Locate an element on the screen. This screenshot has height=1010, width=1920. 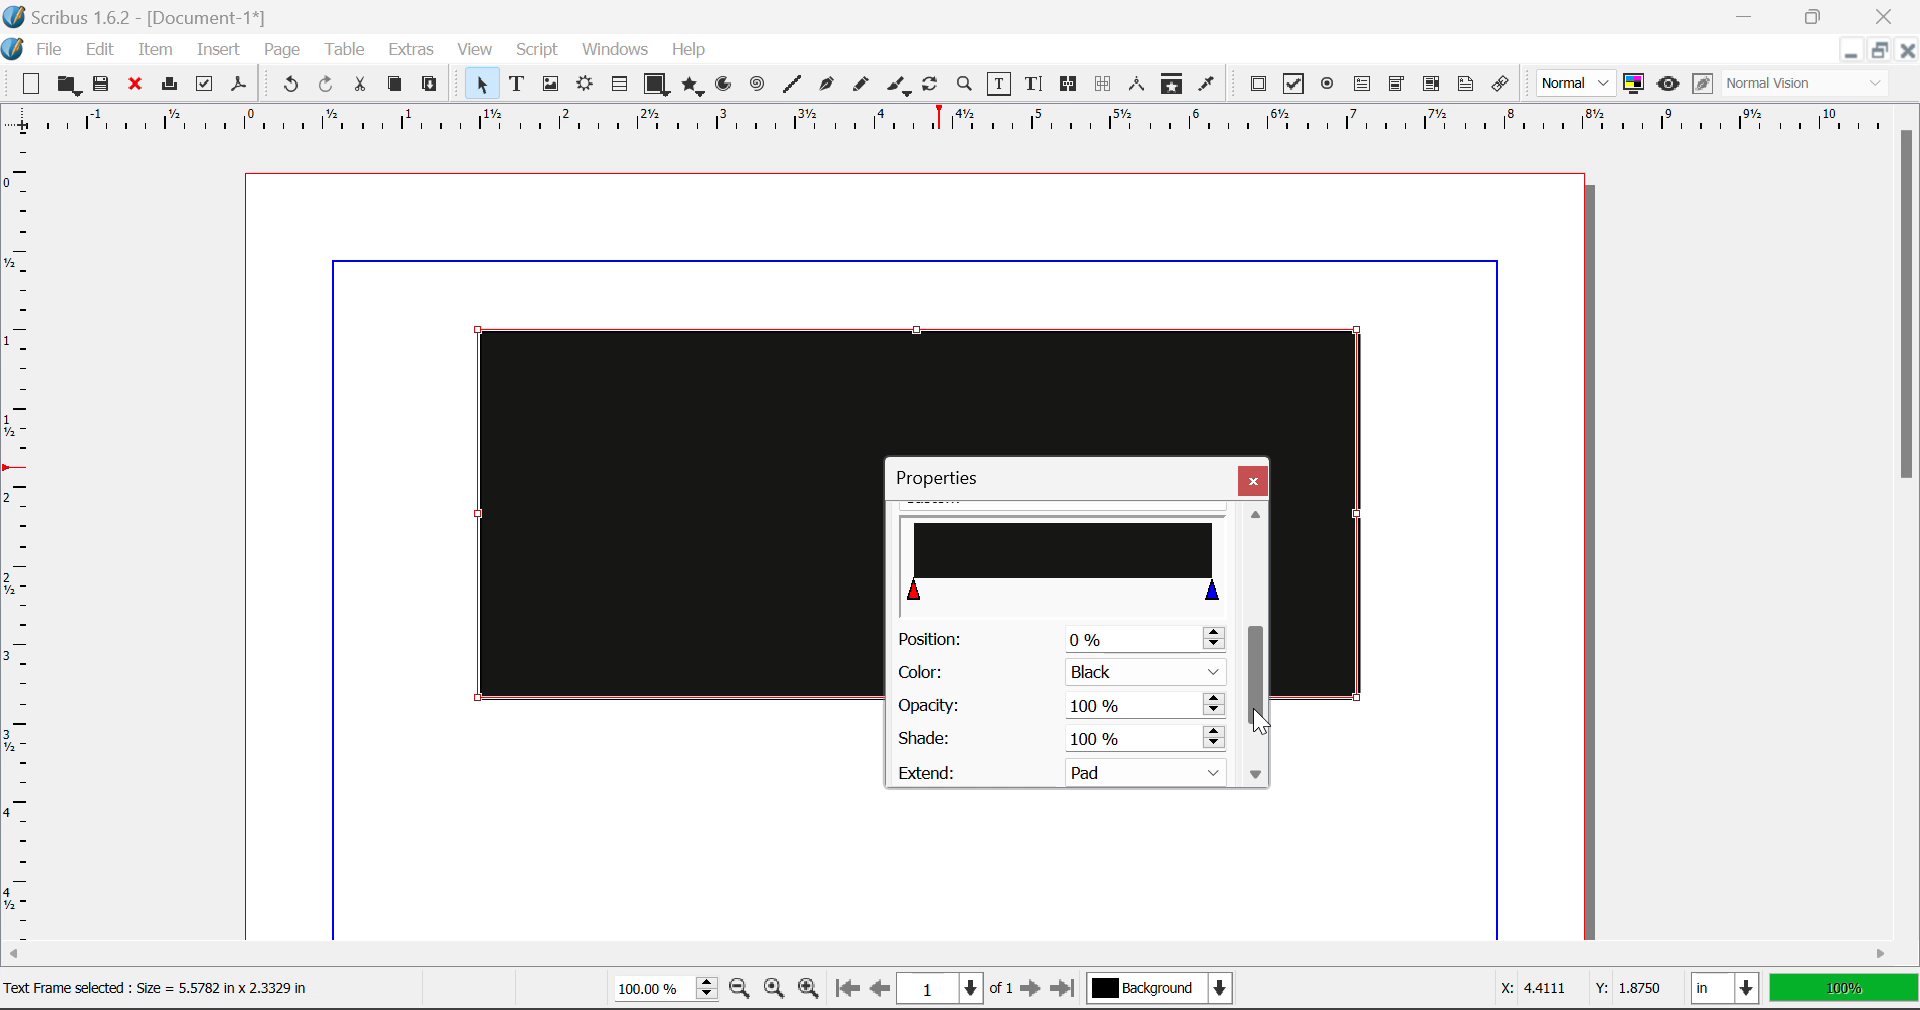
Arcs is located at coordinates (726, 89).